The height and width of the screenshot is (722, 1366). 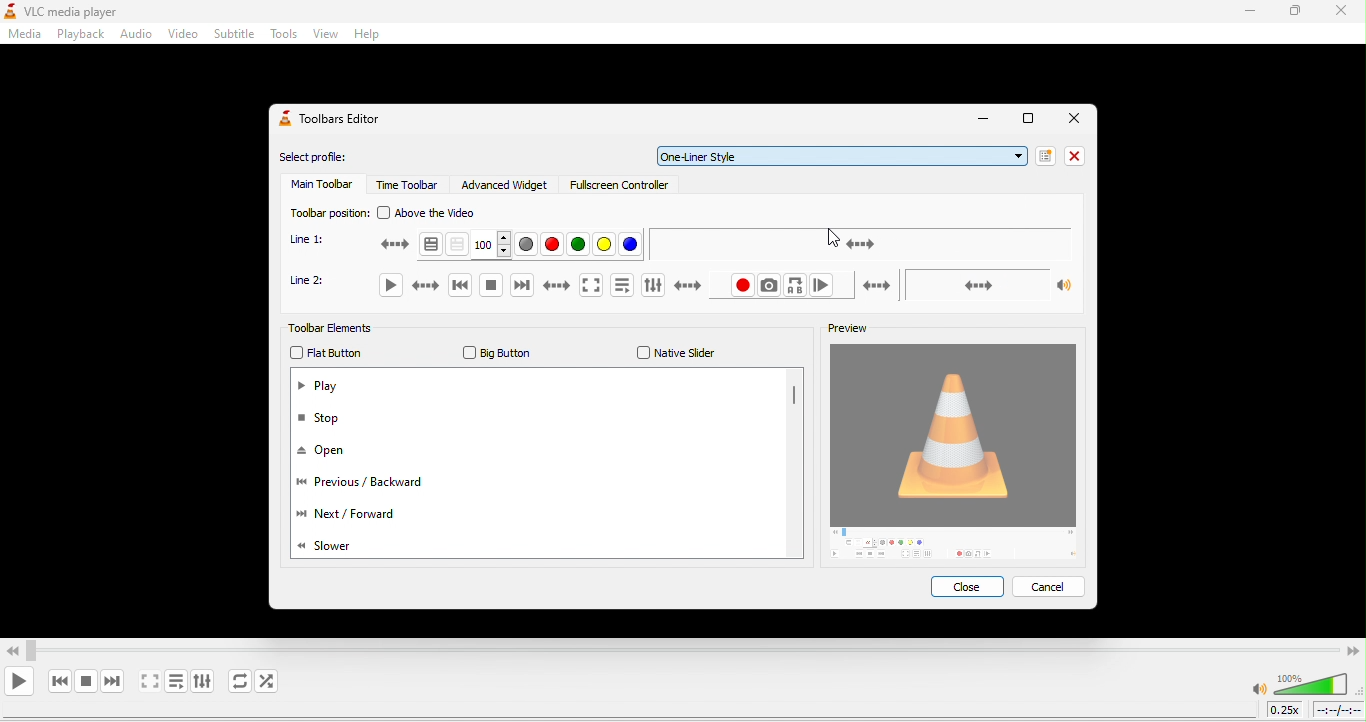 What do you see at coordinates (376, 513) in the screenshot?
I see `next/forward` at bounding box center [376, 513].